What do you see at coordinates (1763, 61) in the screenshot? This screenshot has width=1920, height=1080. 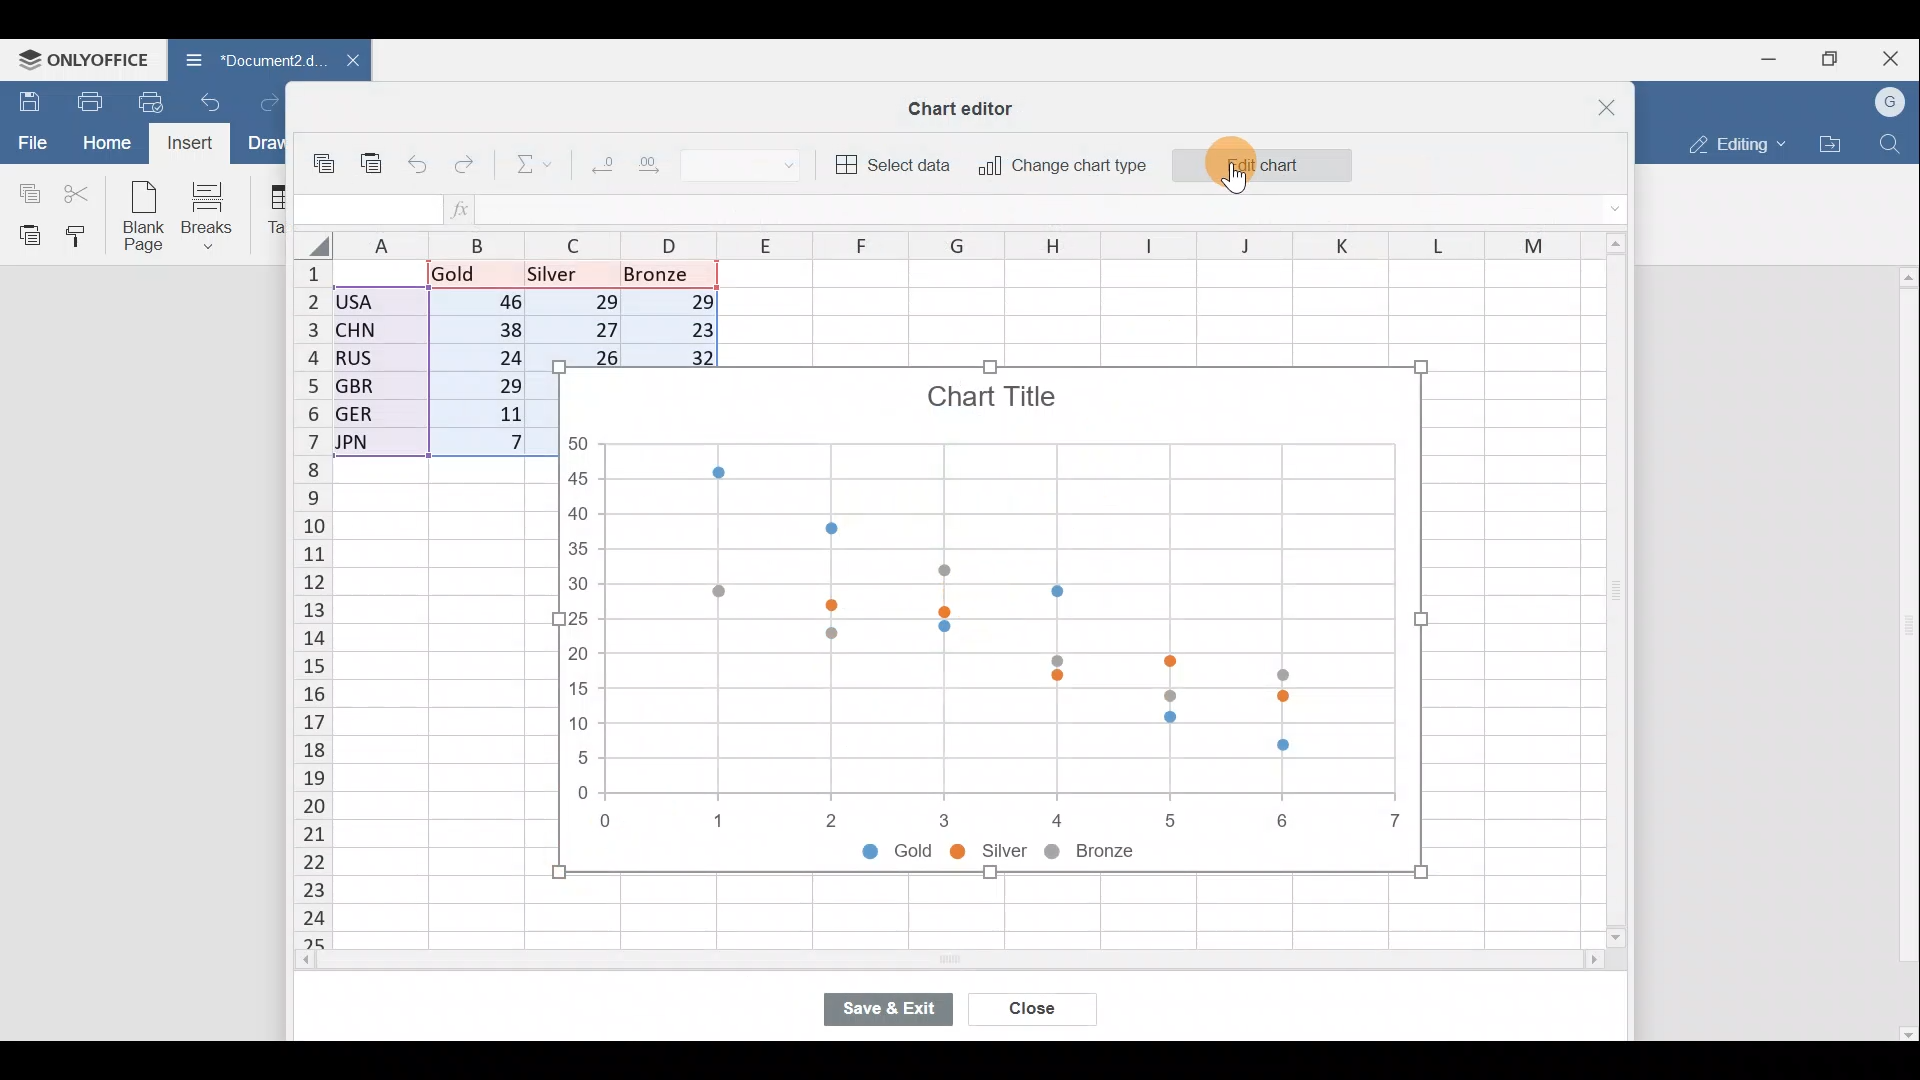 I see `Minimize` at bounding box center [1763, 61].